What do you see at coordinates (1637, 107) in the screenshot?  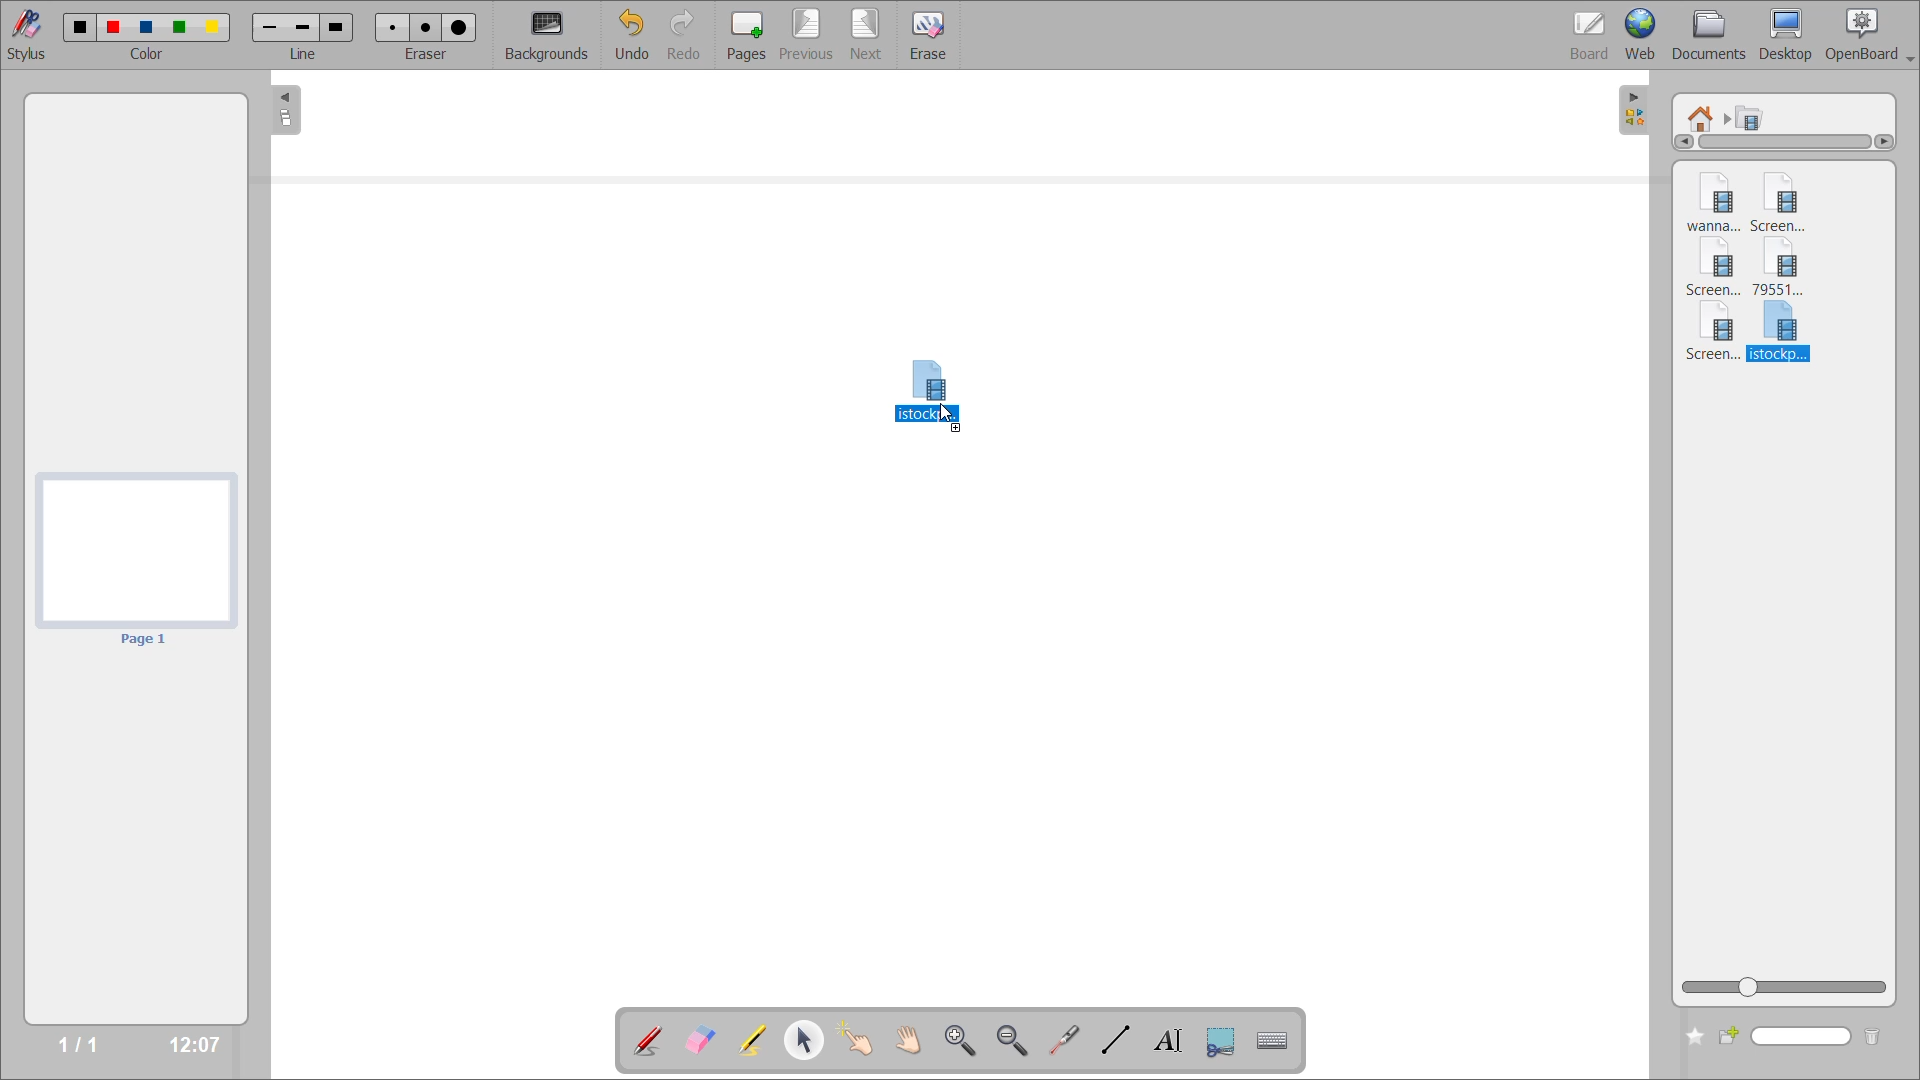 I see `collapse` at bounding box center [1637, 107].